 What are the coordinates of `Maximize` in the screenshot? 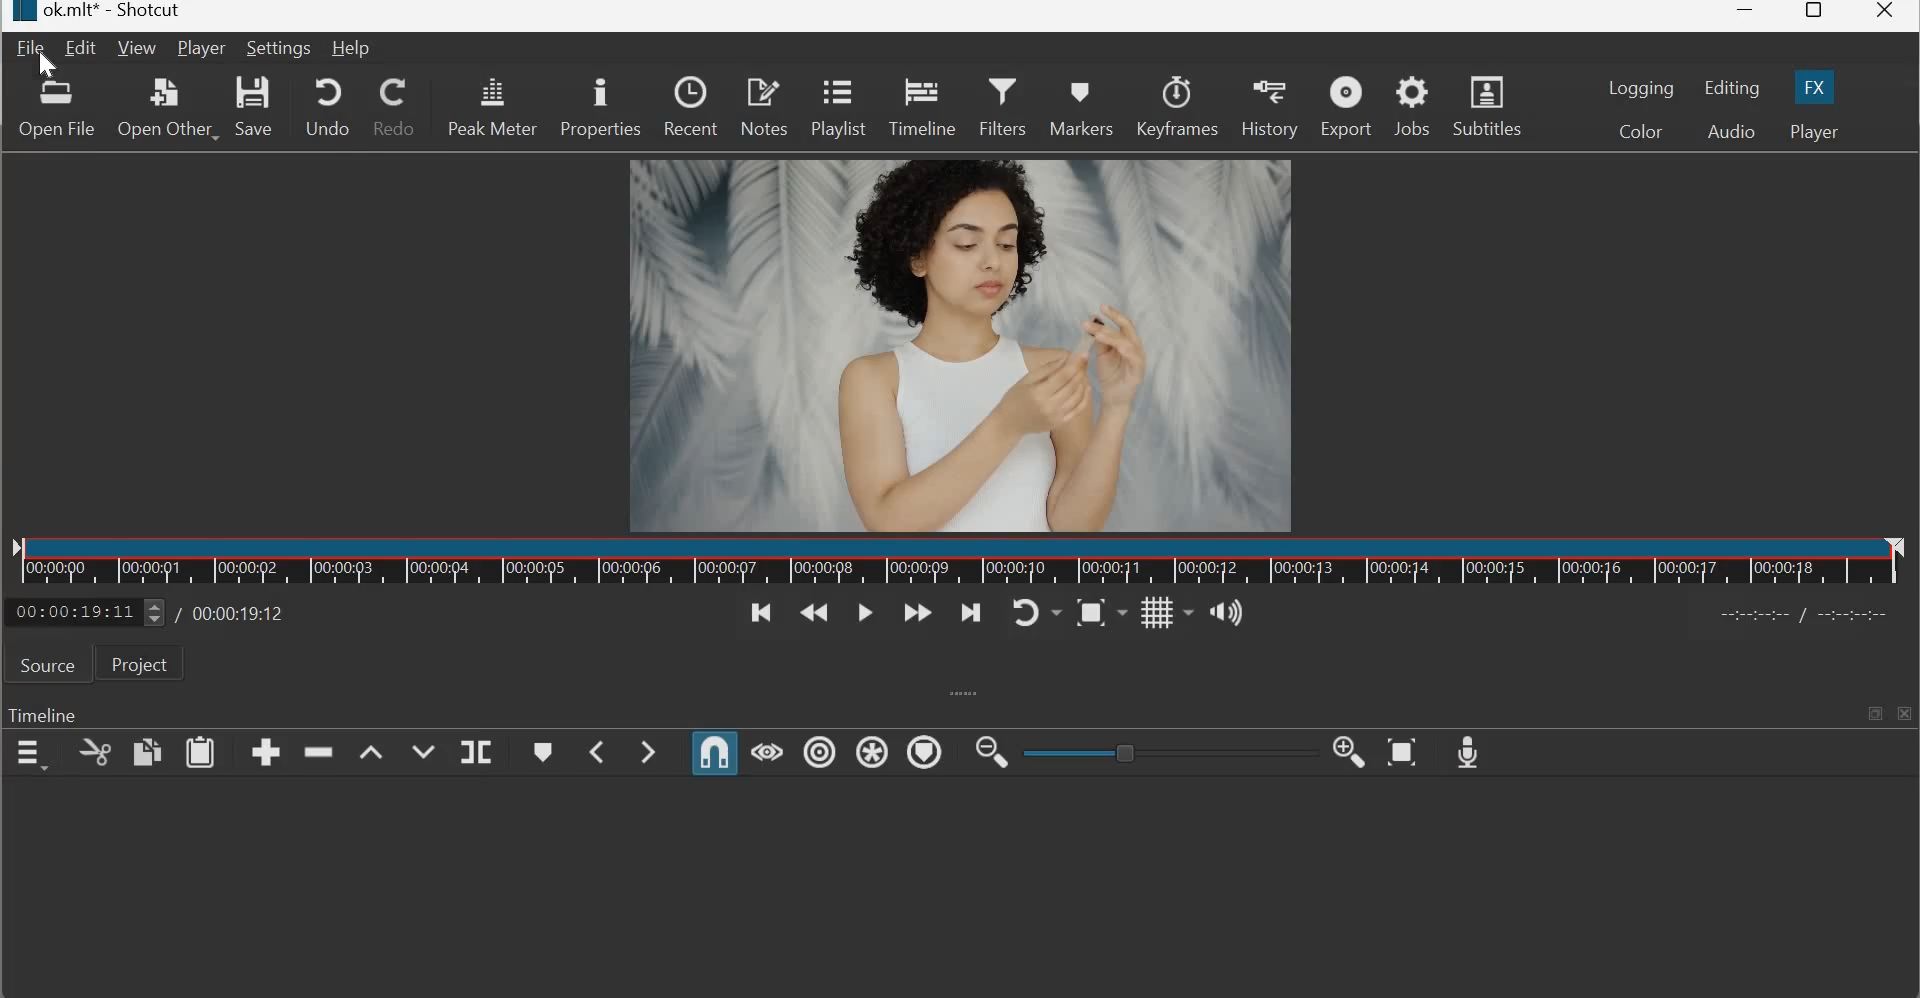 It's located at (1815, 14).